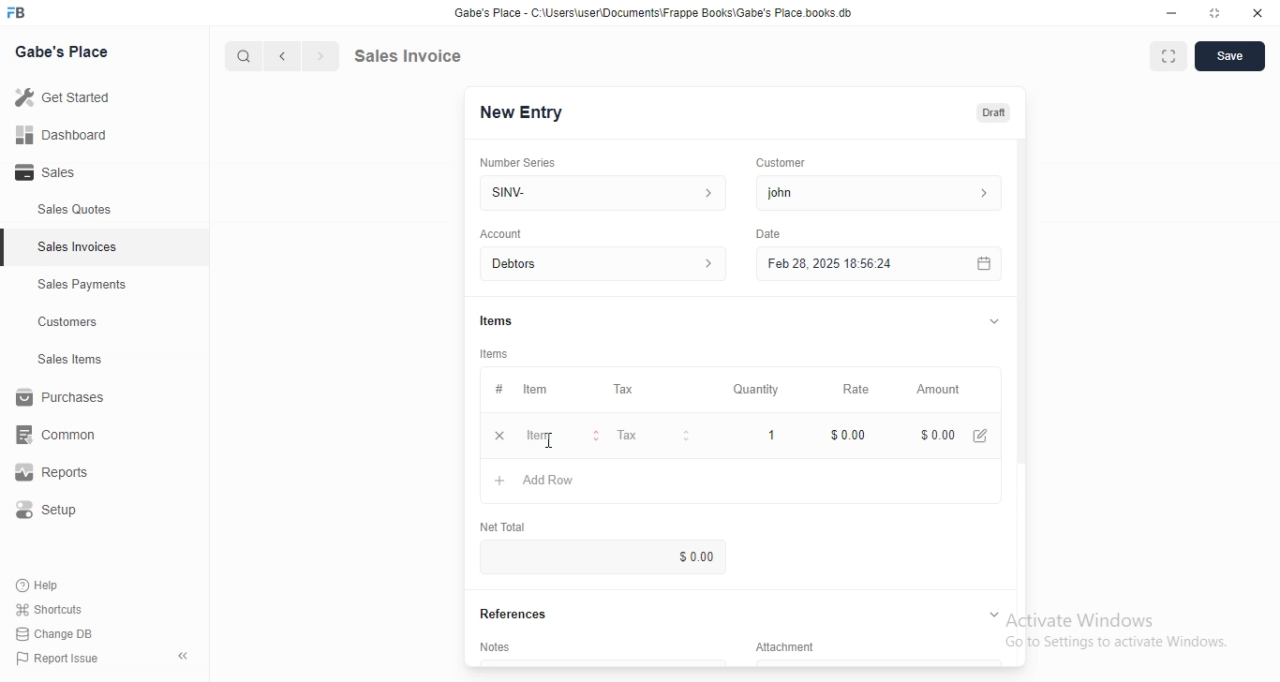 The width and height of the screenshot is (1280, 682). Describe the element at coordinates (58, 635) in the screenshot. I see `Change DB` at that location.